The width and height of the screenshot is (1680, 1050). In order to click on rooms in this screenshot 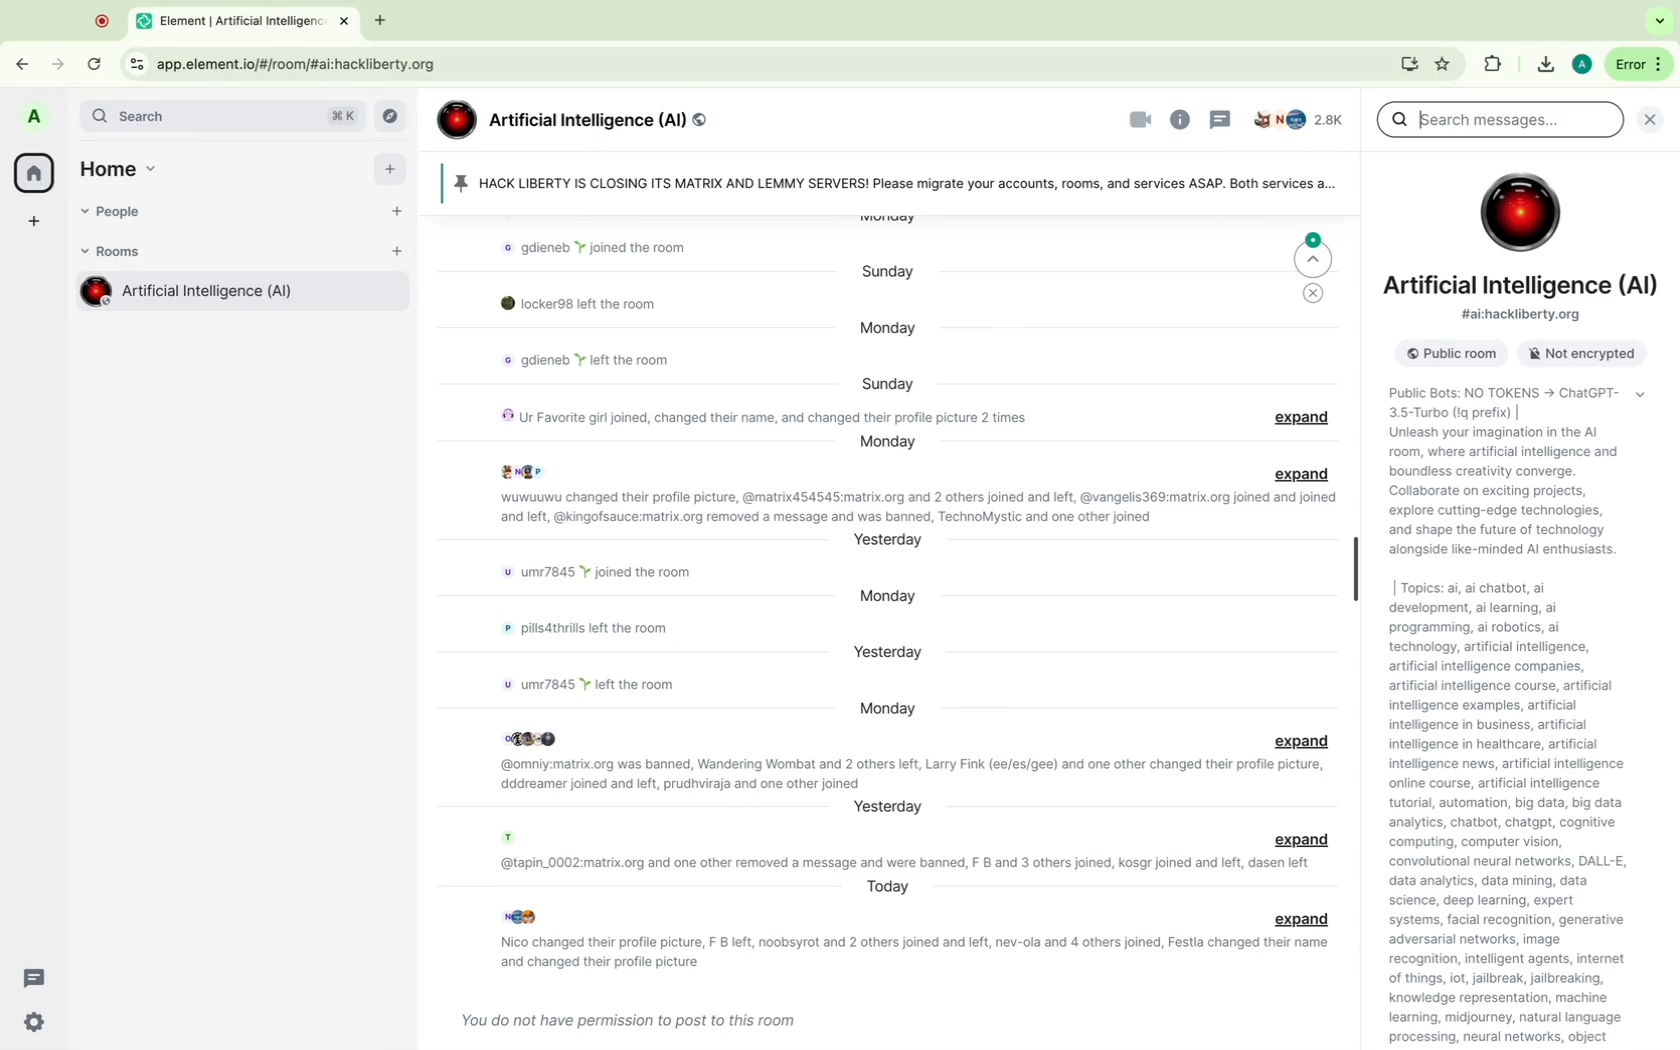, I will do `click(117, 252)`.